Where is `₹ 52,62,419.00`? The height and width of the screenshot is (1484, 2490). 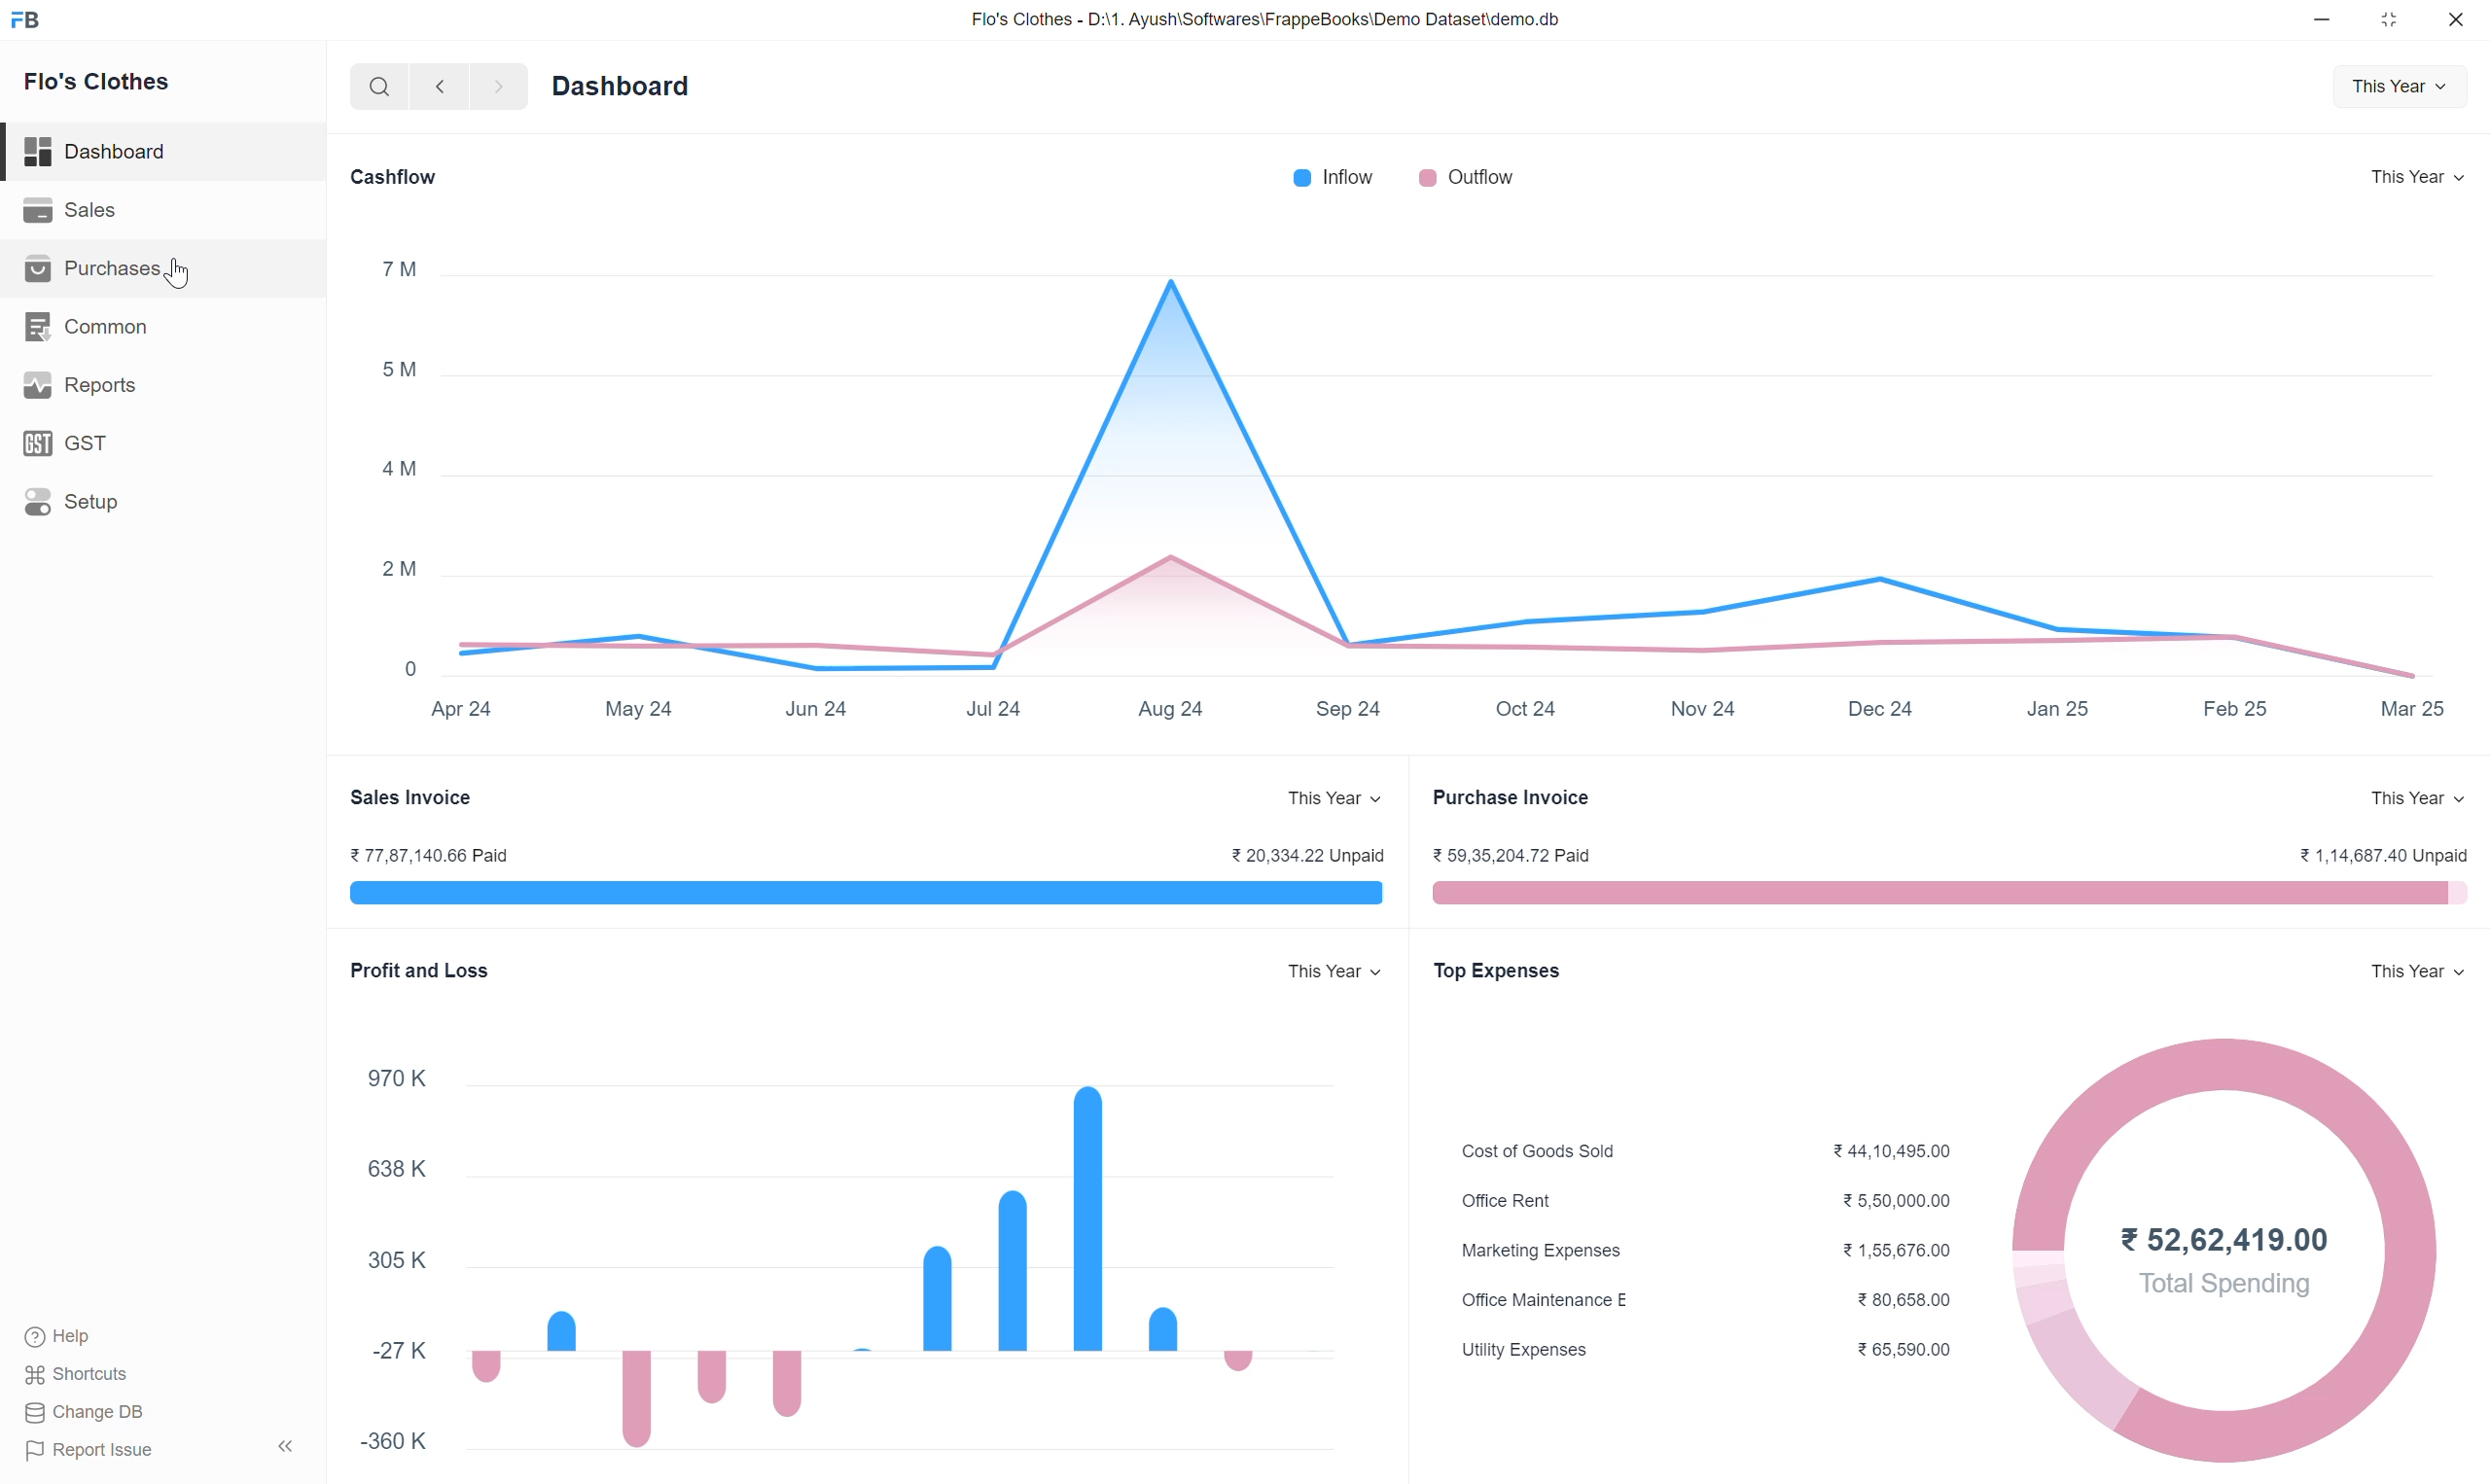 ₹ 52,62,419.00 is located at coordinates (2228, 1242).